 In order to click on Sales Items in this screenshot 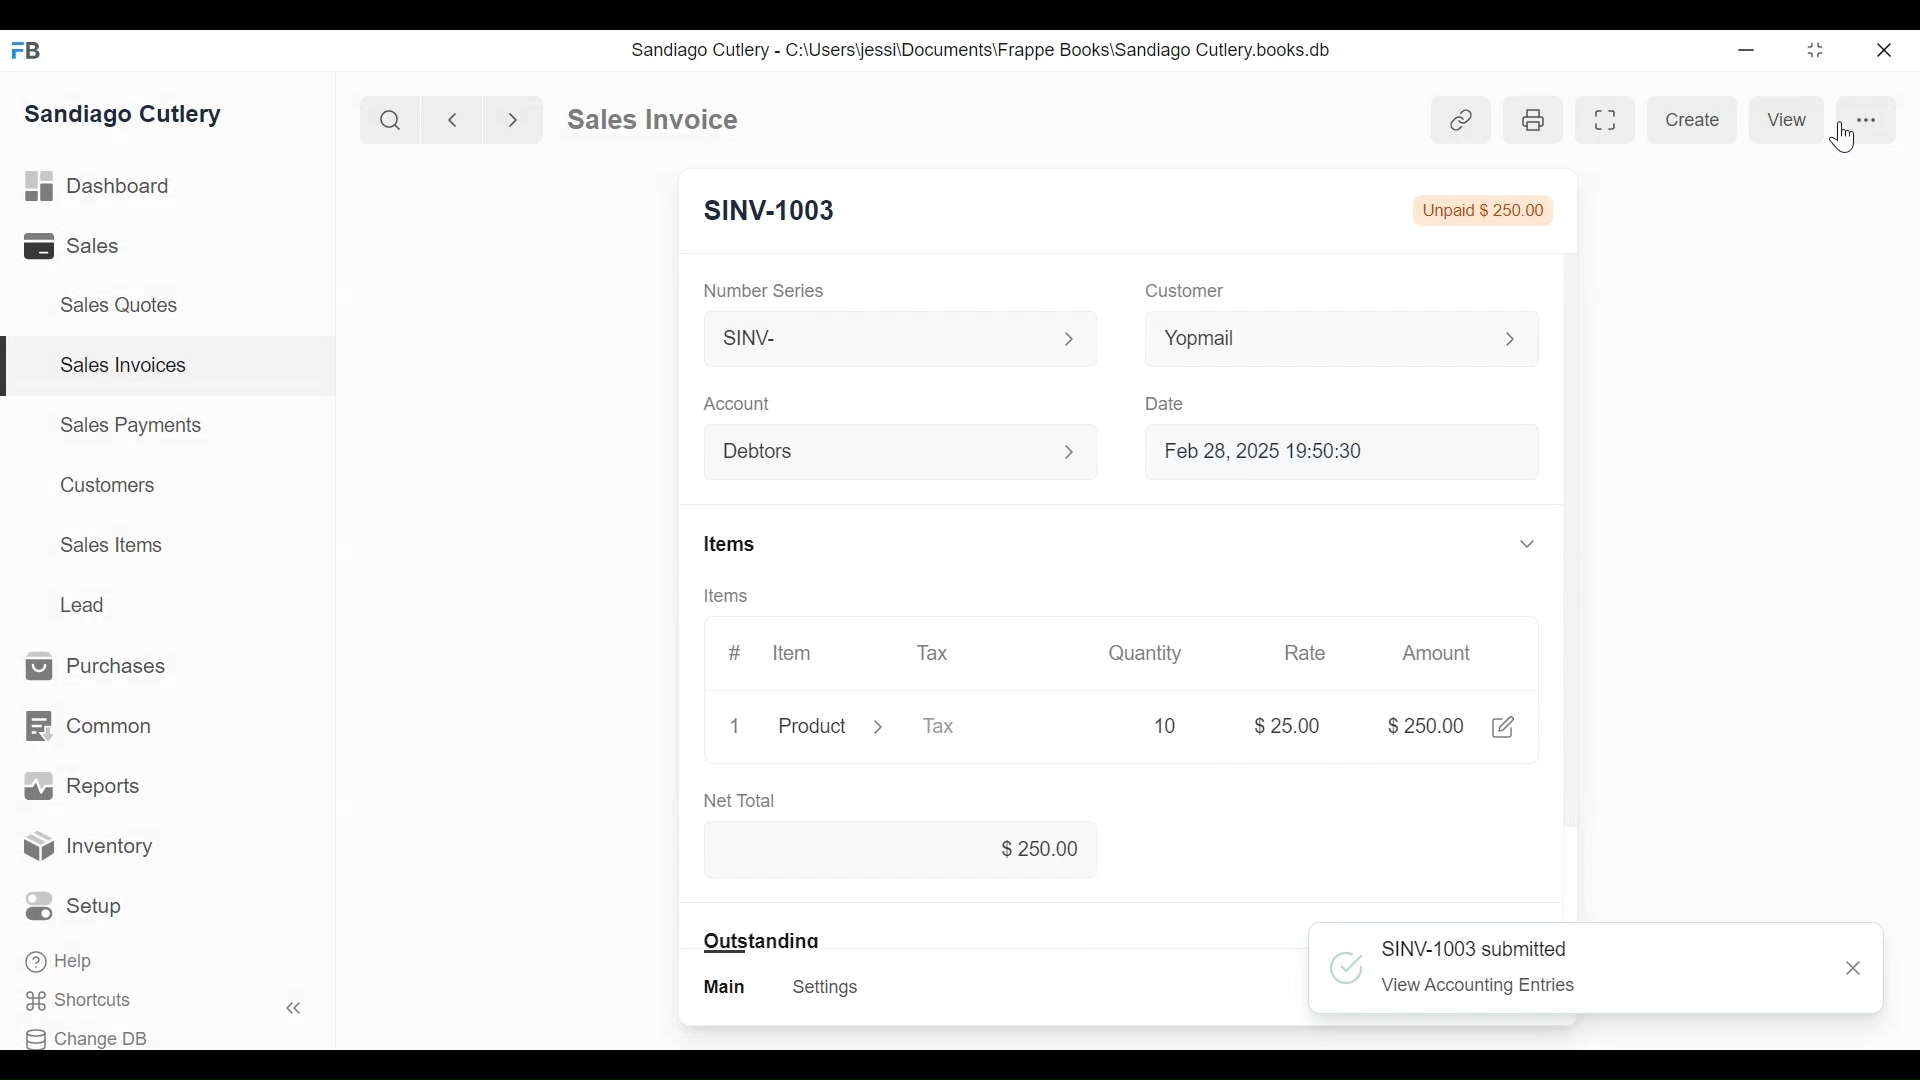, I will do `click(111, 543)`.